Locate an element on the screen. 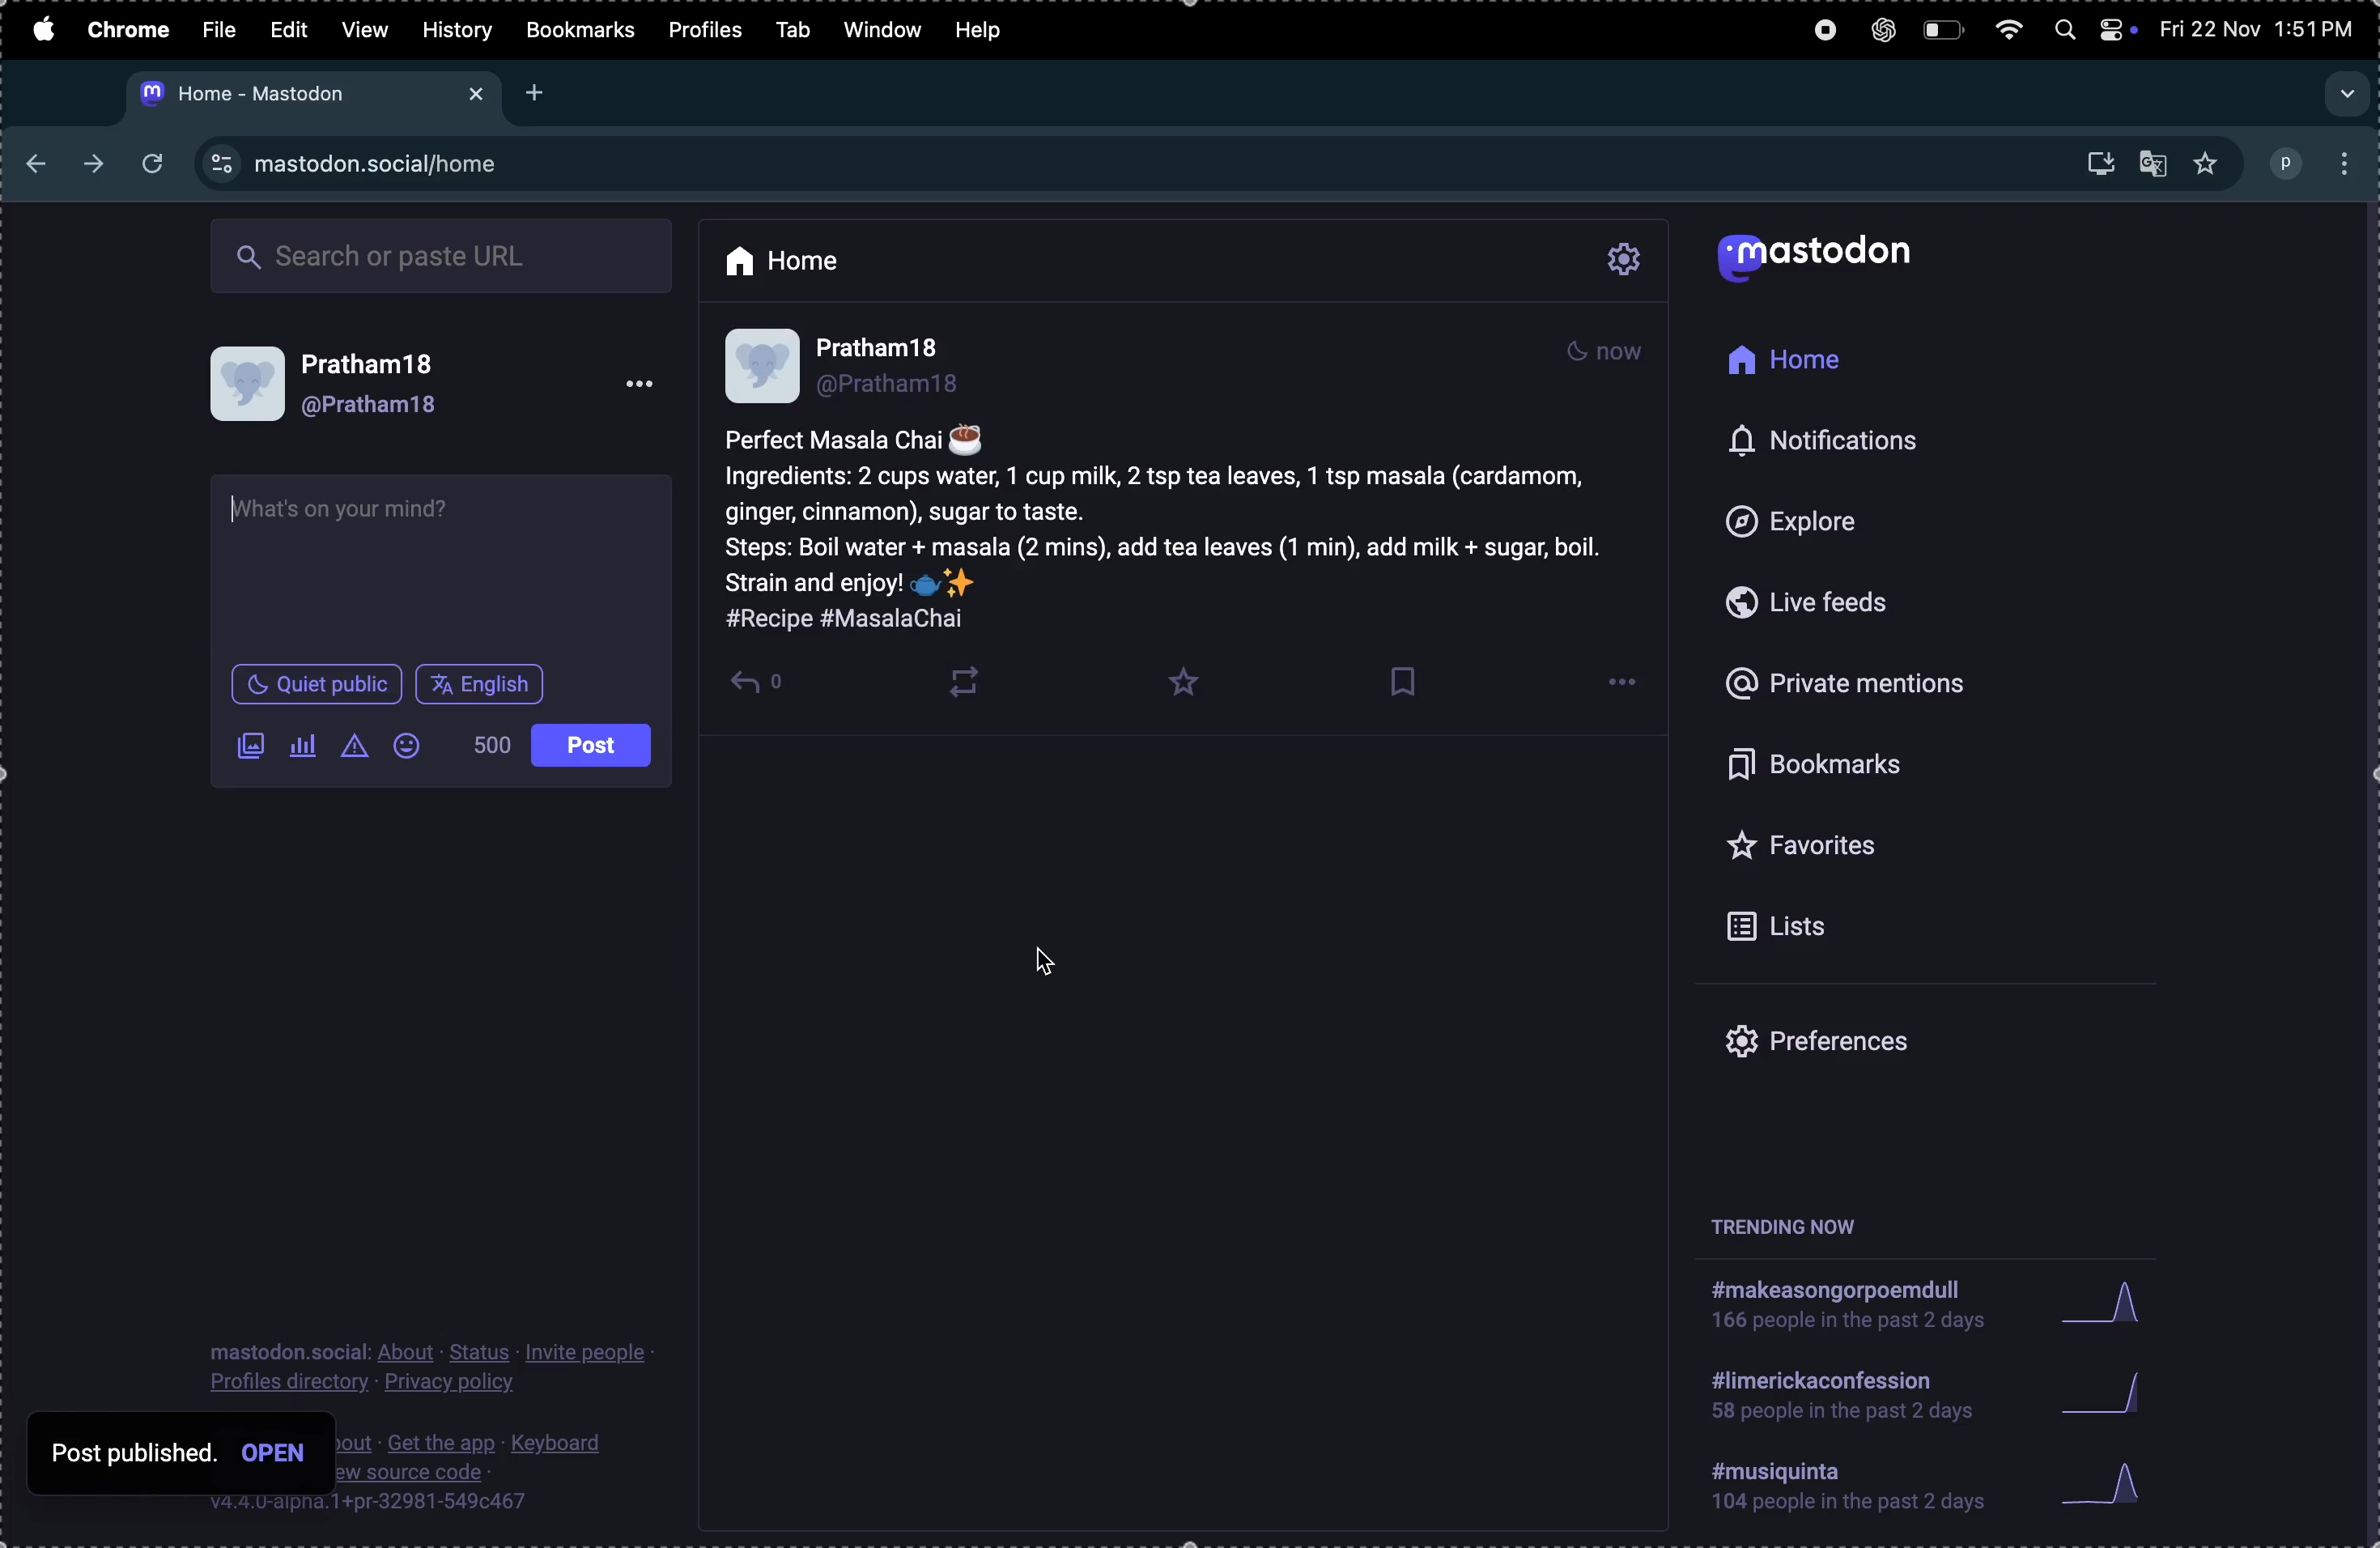  mastodon url is located at coordinates (310, 102).